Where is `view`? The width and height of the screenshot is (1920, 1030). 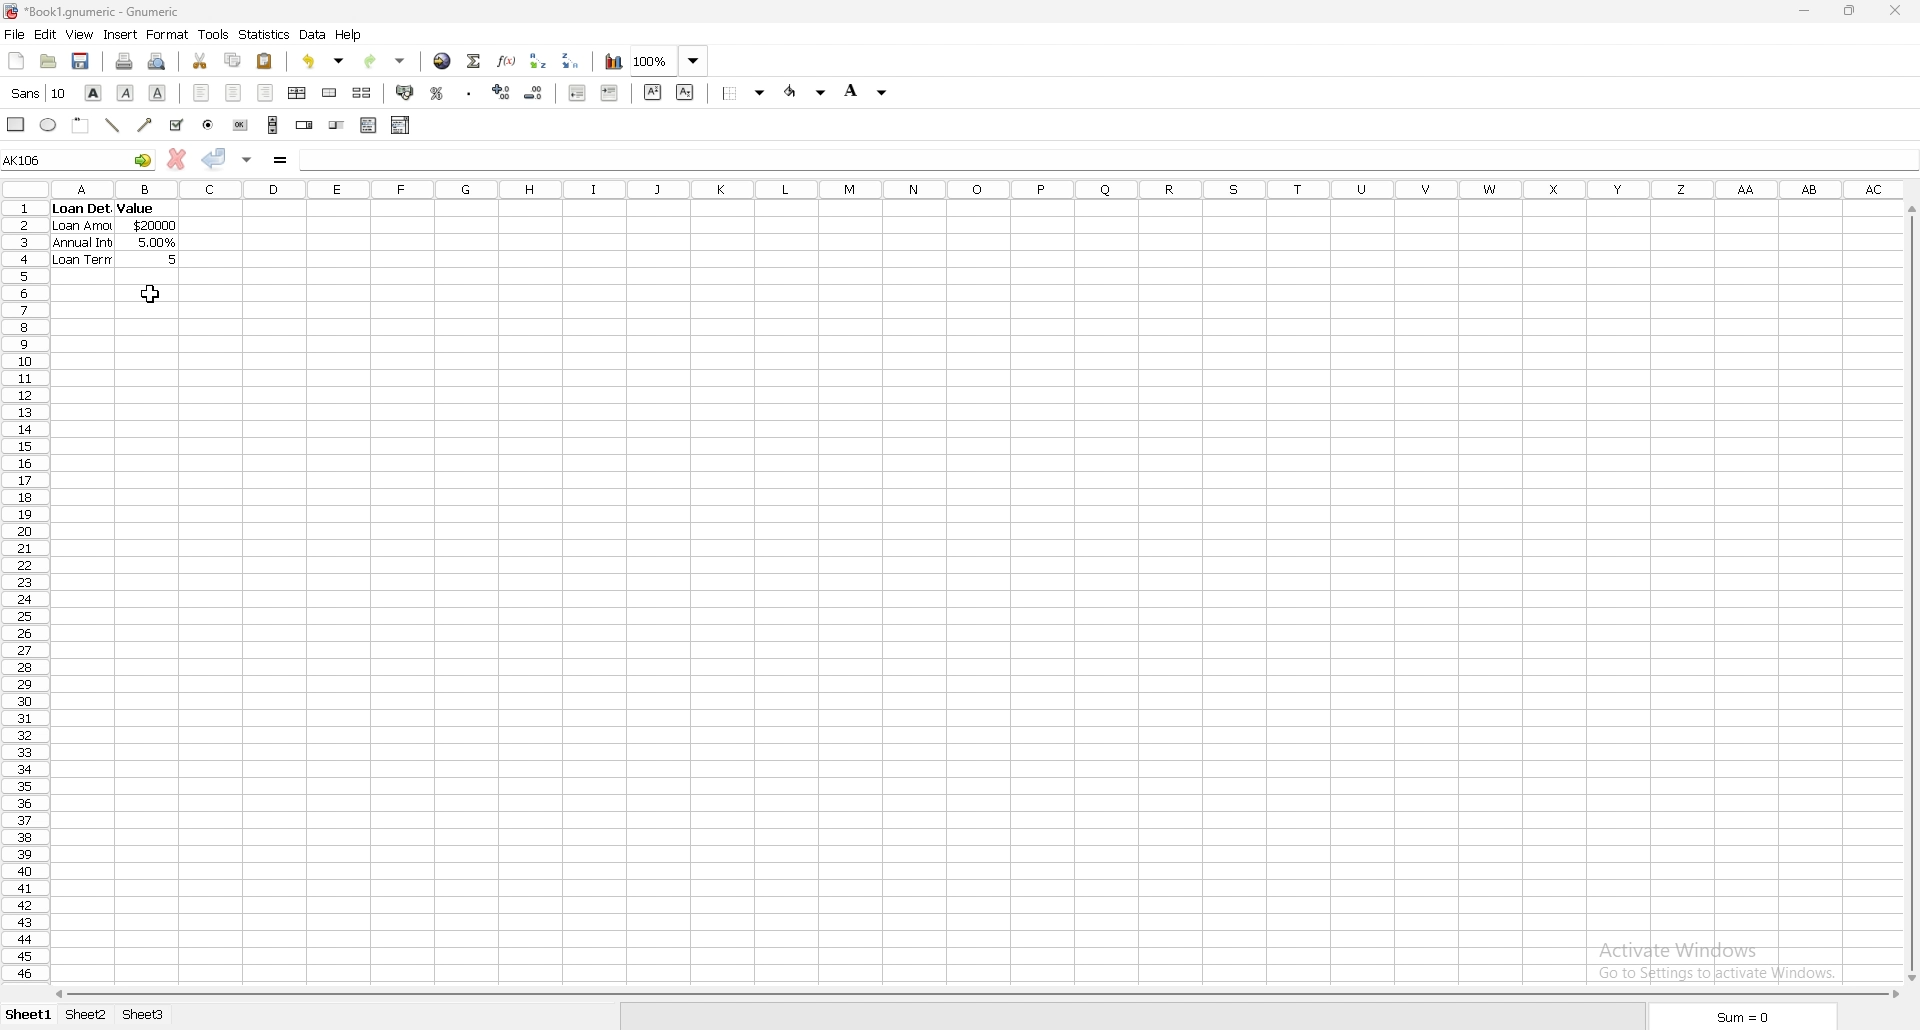
view is located at coordinates (81, 34).